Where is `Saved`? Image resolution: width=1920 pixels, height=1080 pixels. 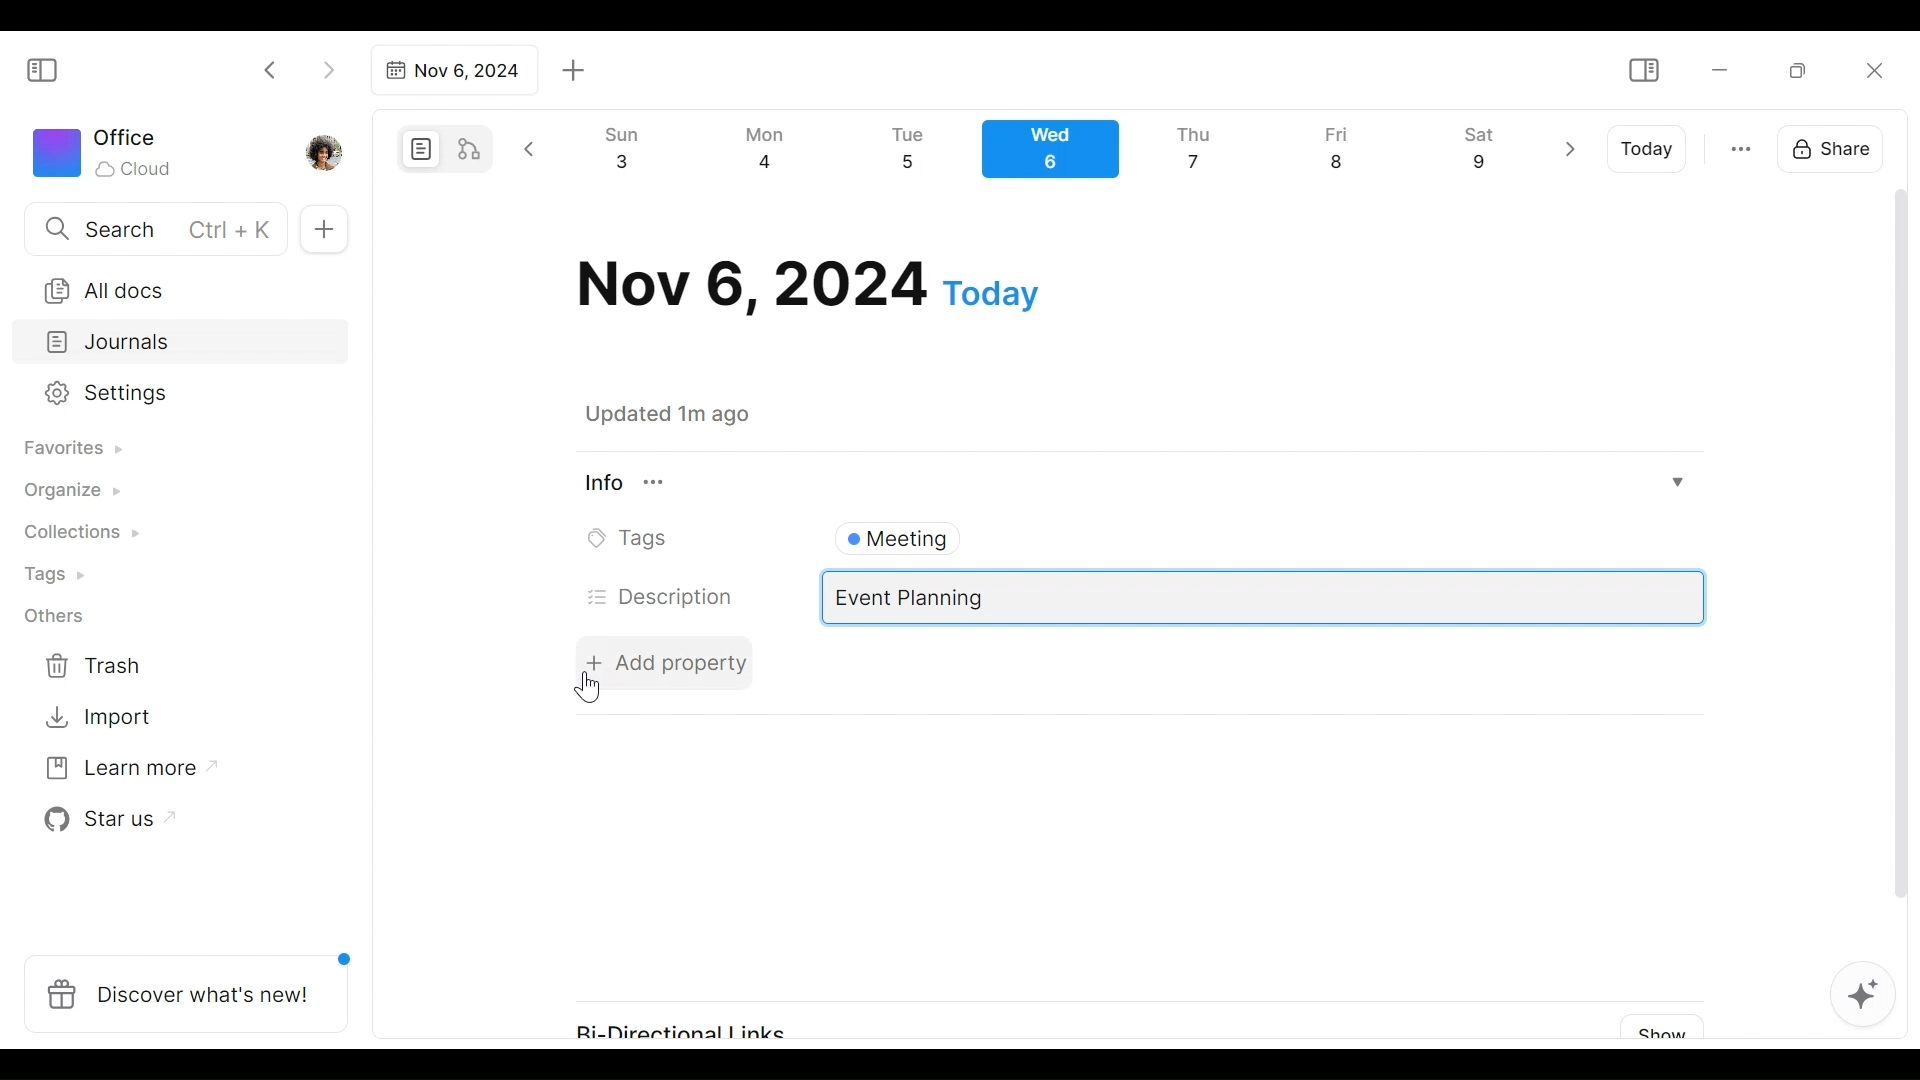
Saved is located at coordinates (692, 414).